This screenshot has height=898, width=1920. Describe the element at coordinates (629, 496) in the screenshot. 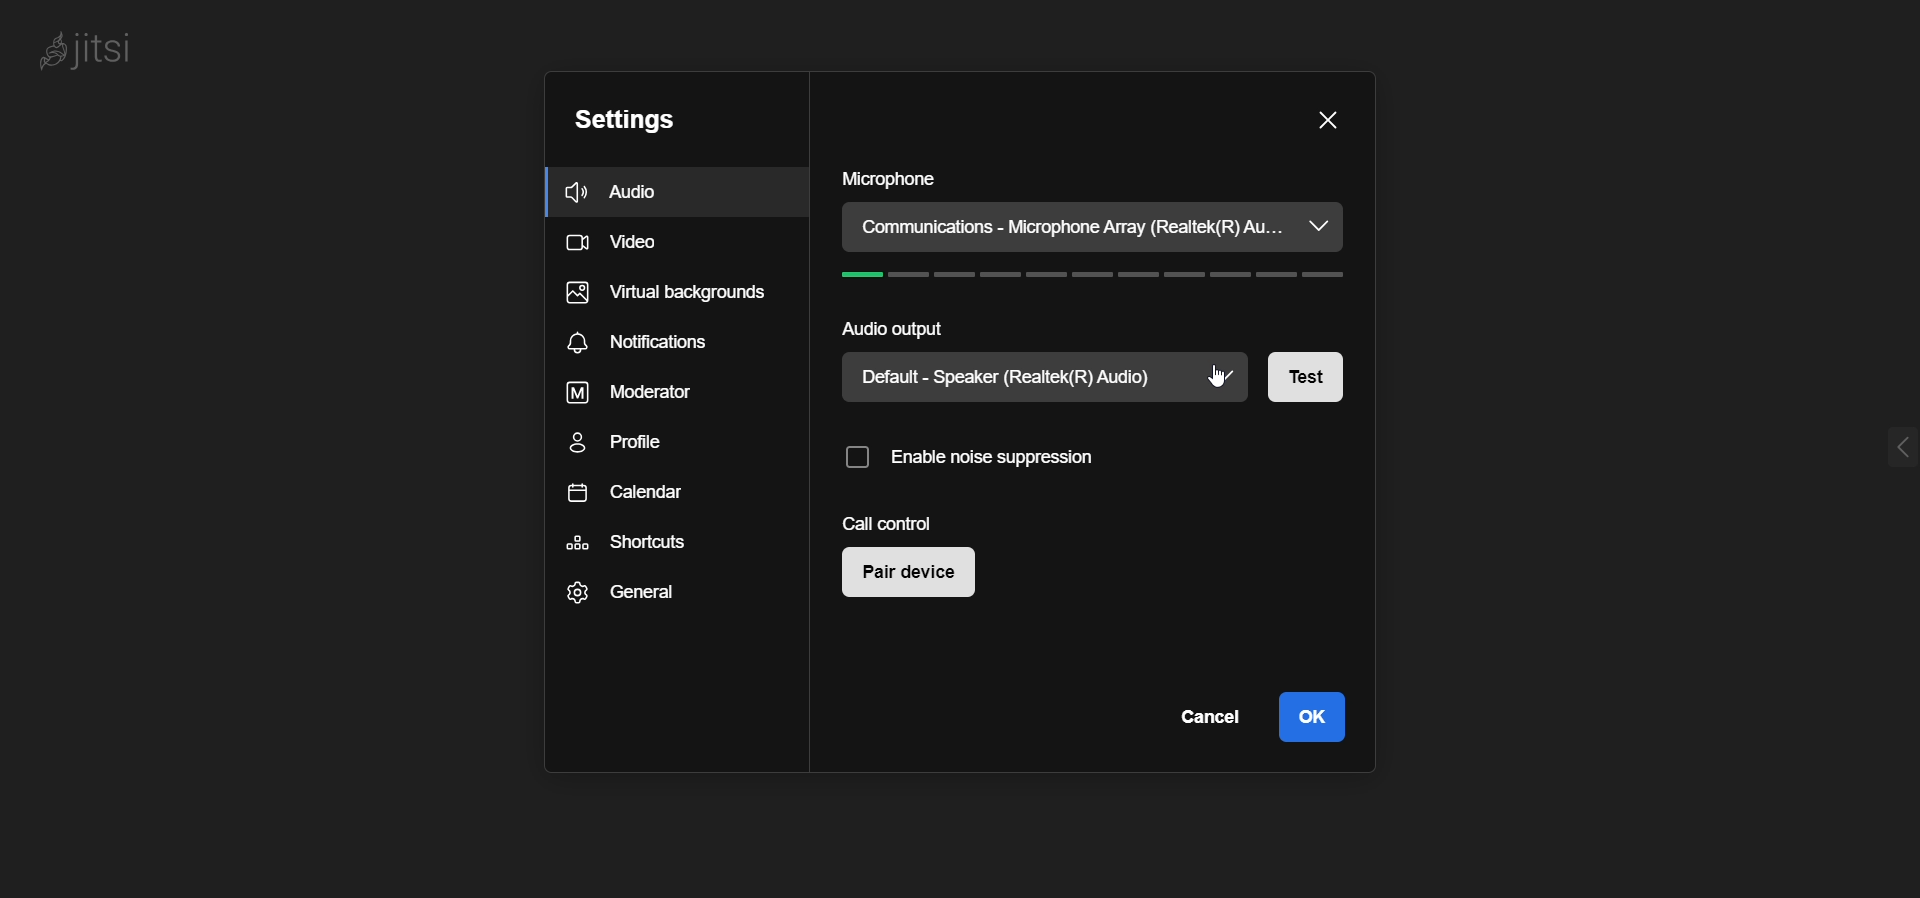

I see `calendar` at that location.